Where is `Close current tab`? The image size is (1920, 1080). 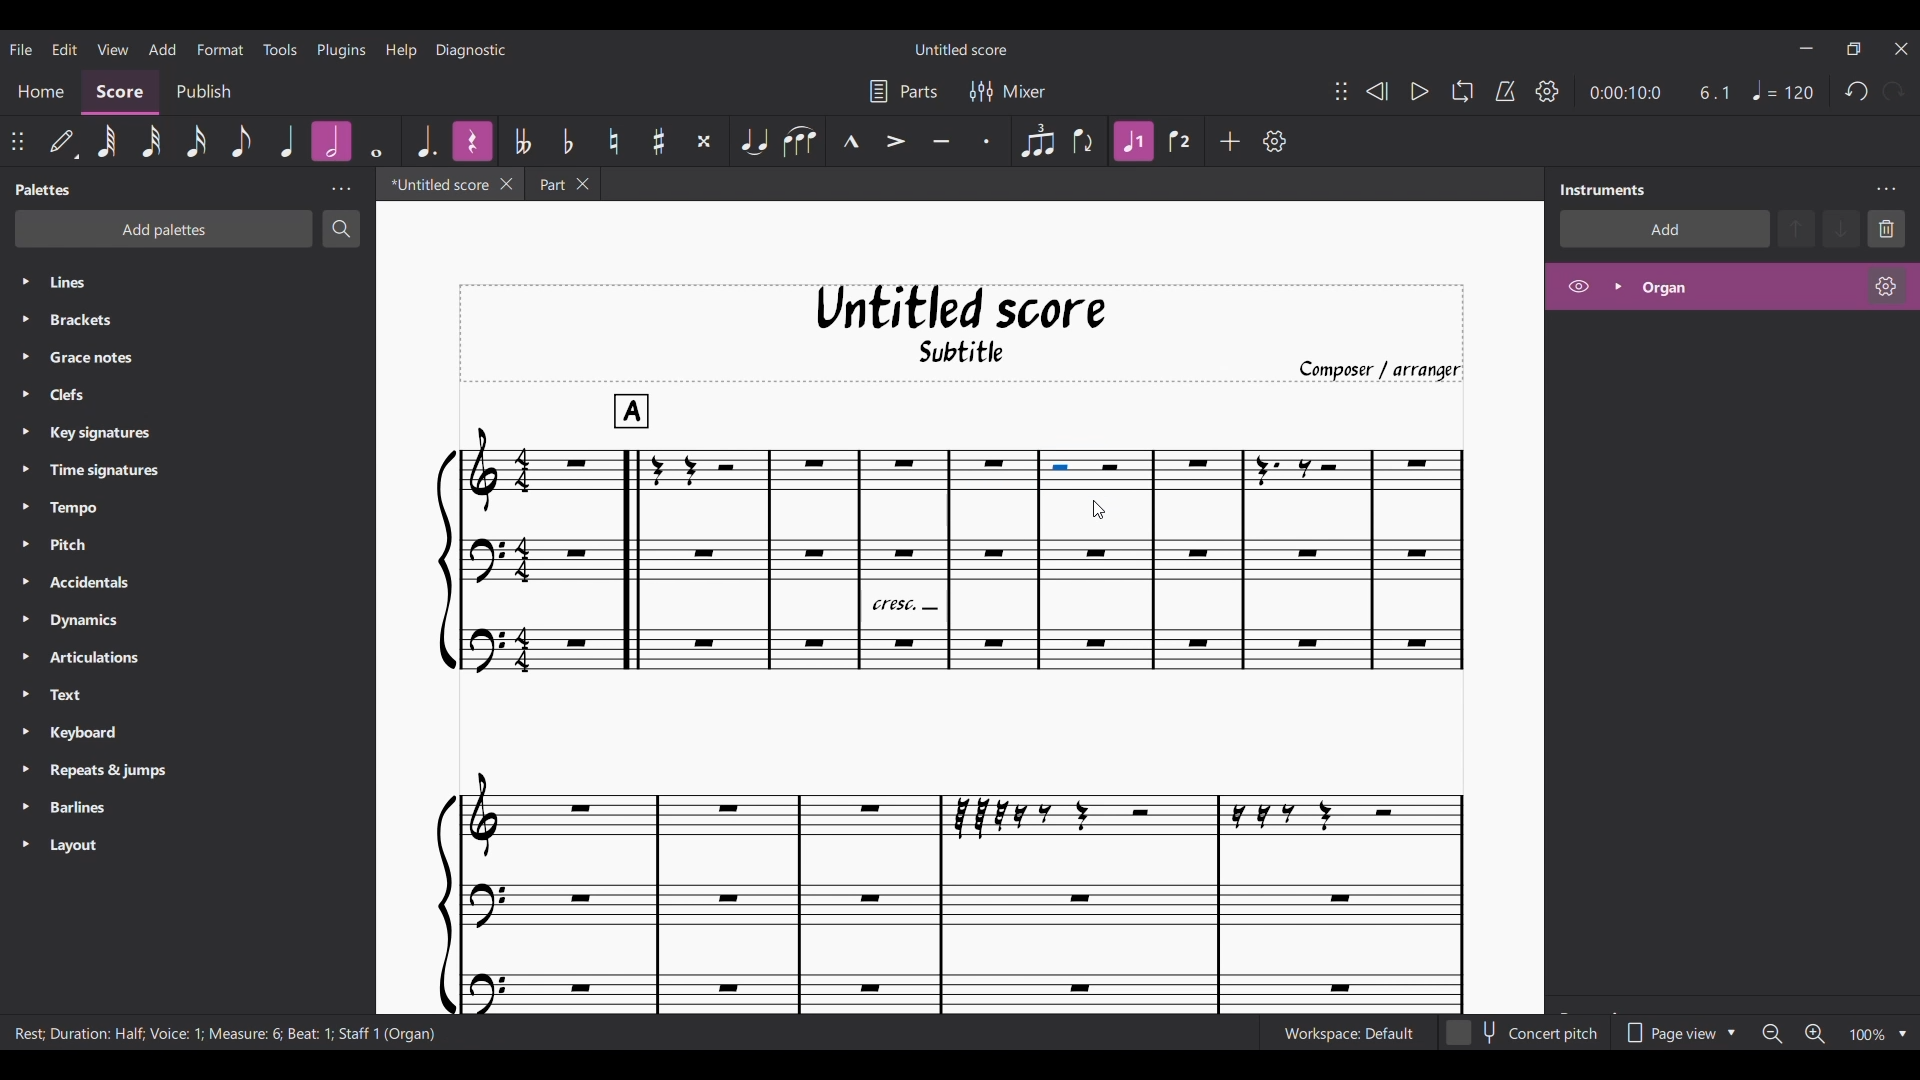
Close current tab is located at coordinates (507, 183).